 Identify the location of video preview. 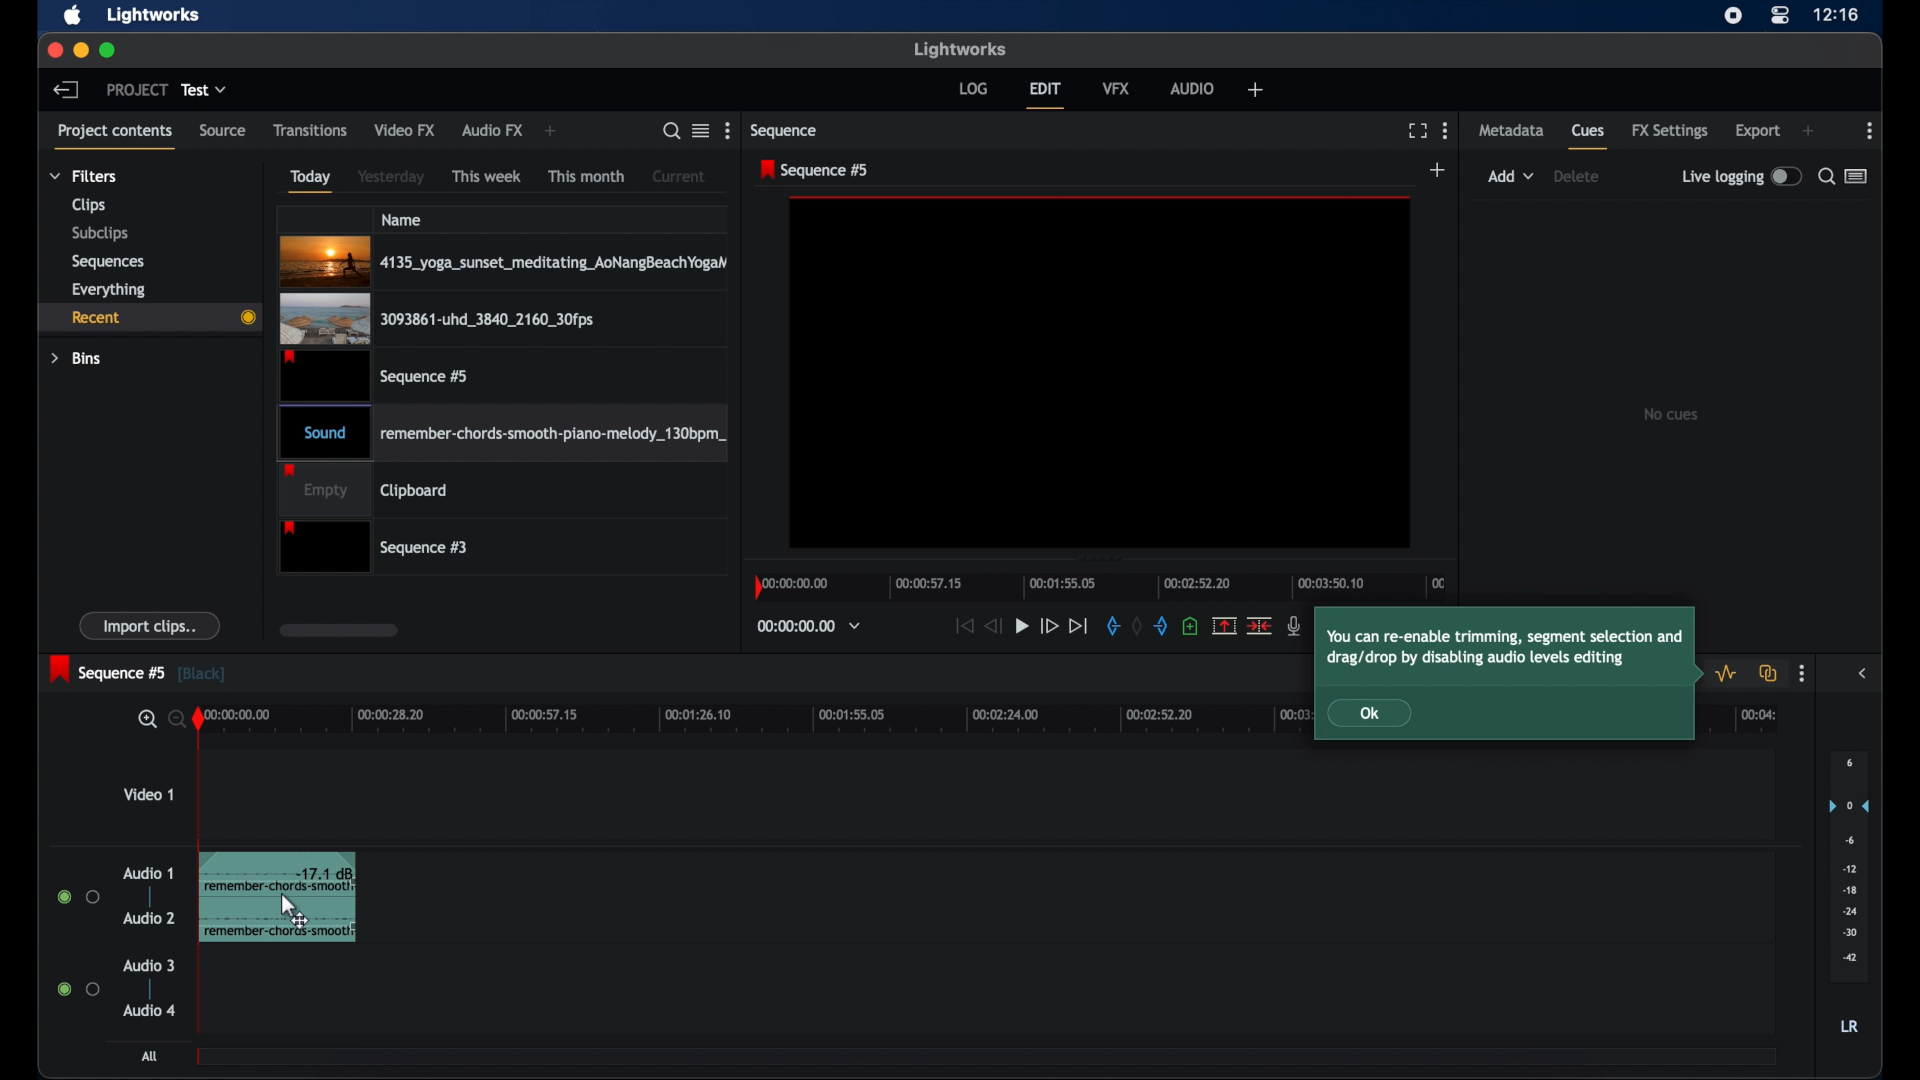
(1100, 373).